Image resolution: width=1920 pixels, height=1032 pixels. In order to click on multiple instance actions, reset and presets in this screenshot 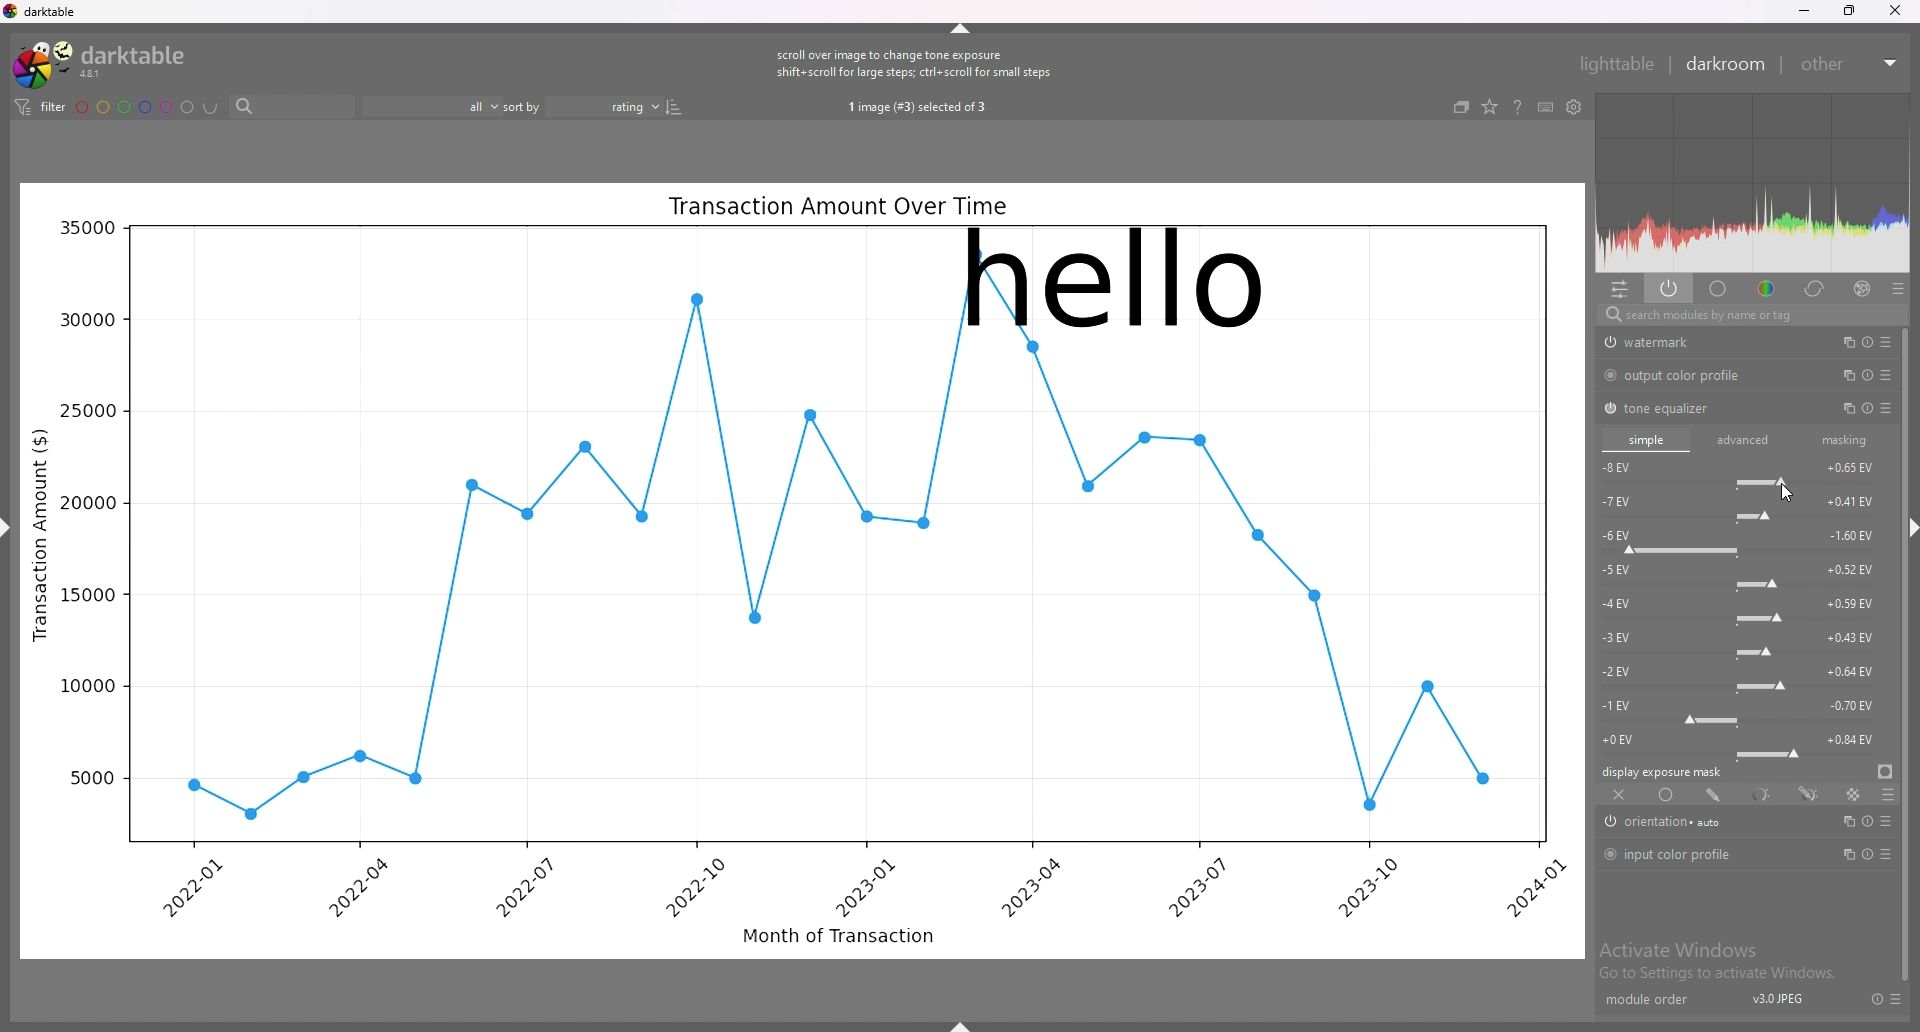, I will do `click(1869, 853)`.